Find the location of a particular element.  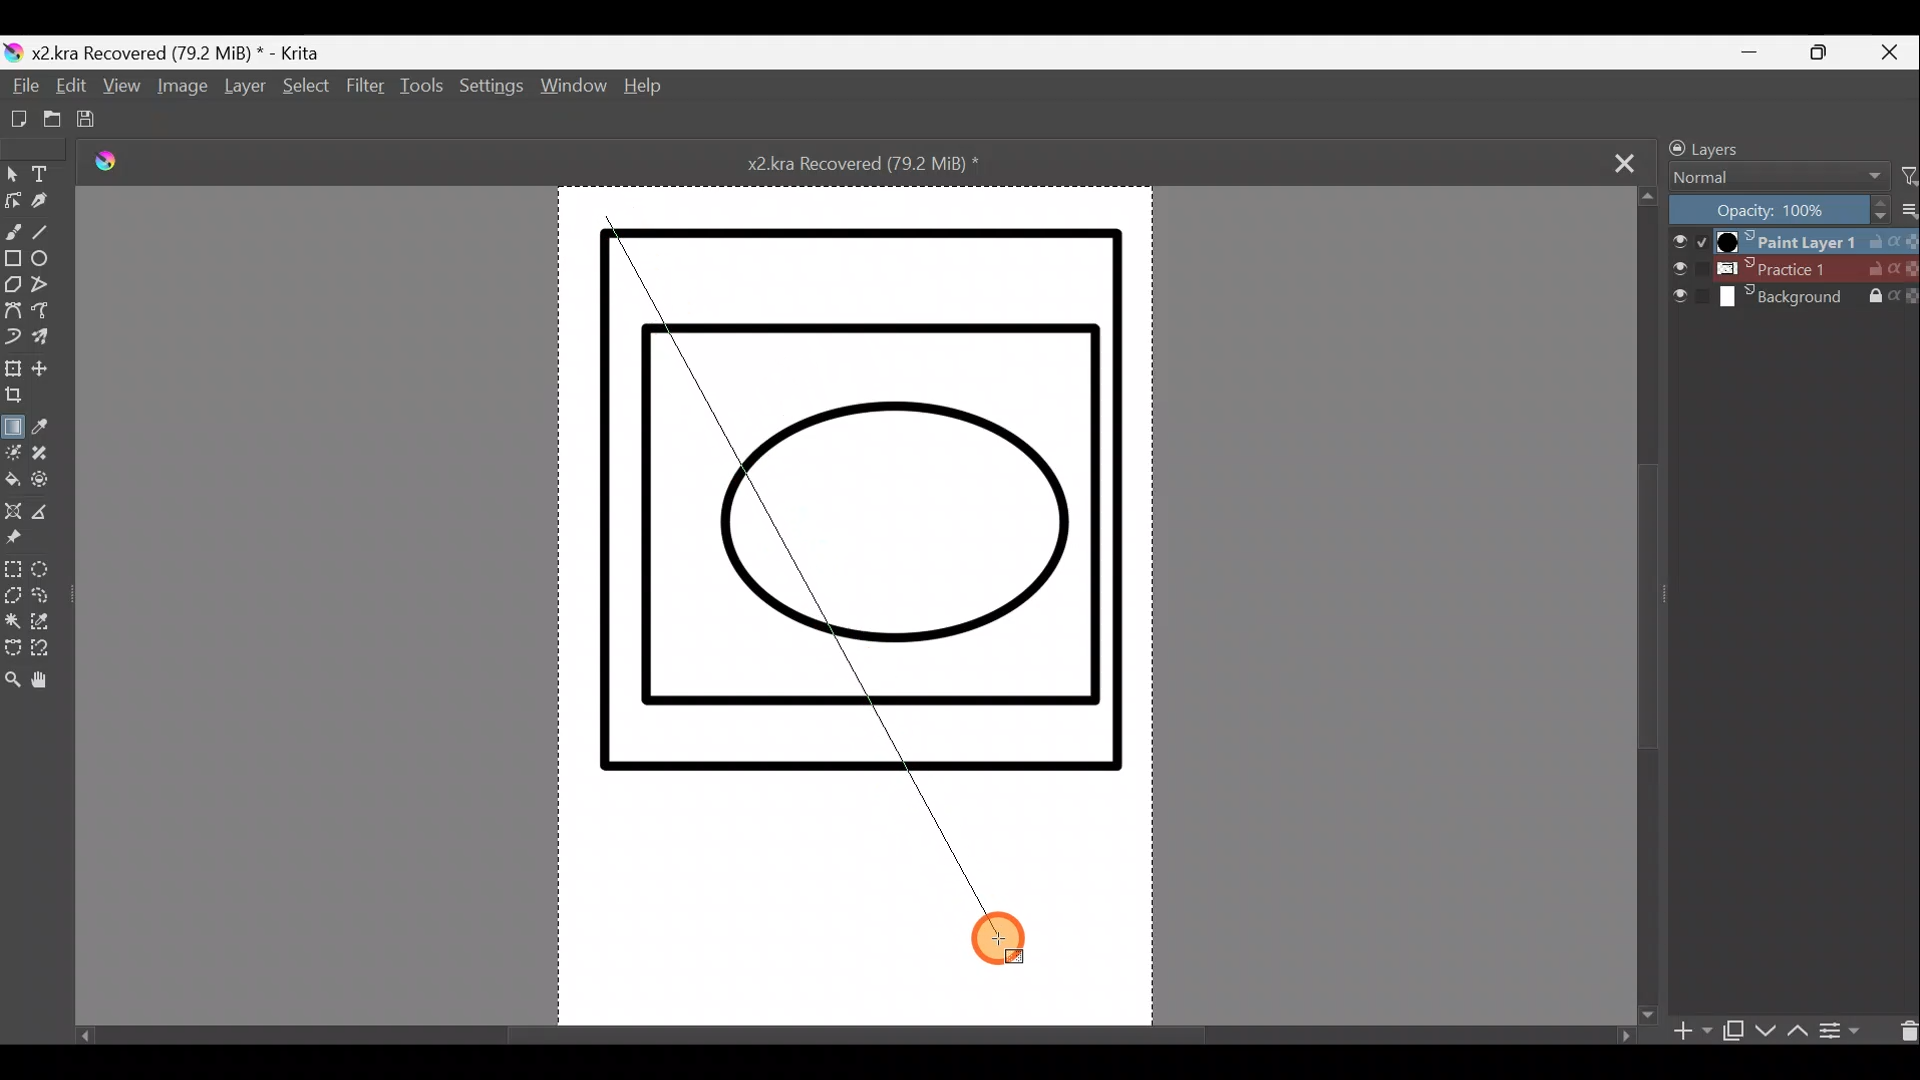

Layers is located at coordinates (1757, 145).